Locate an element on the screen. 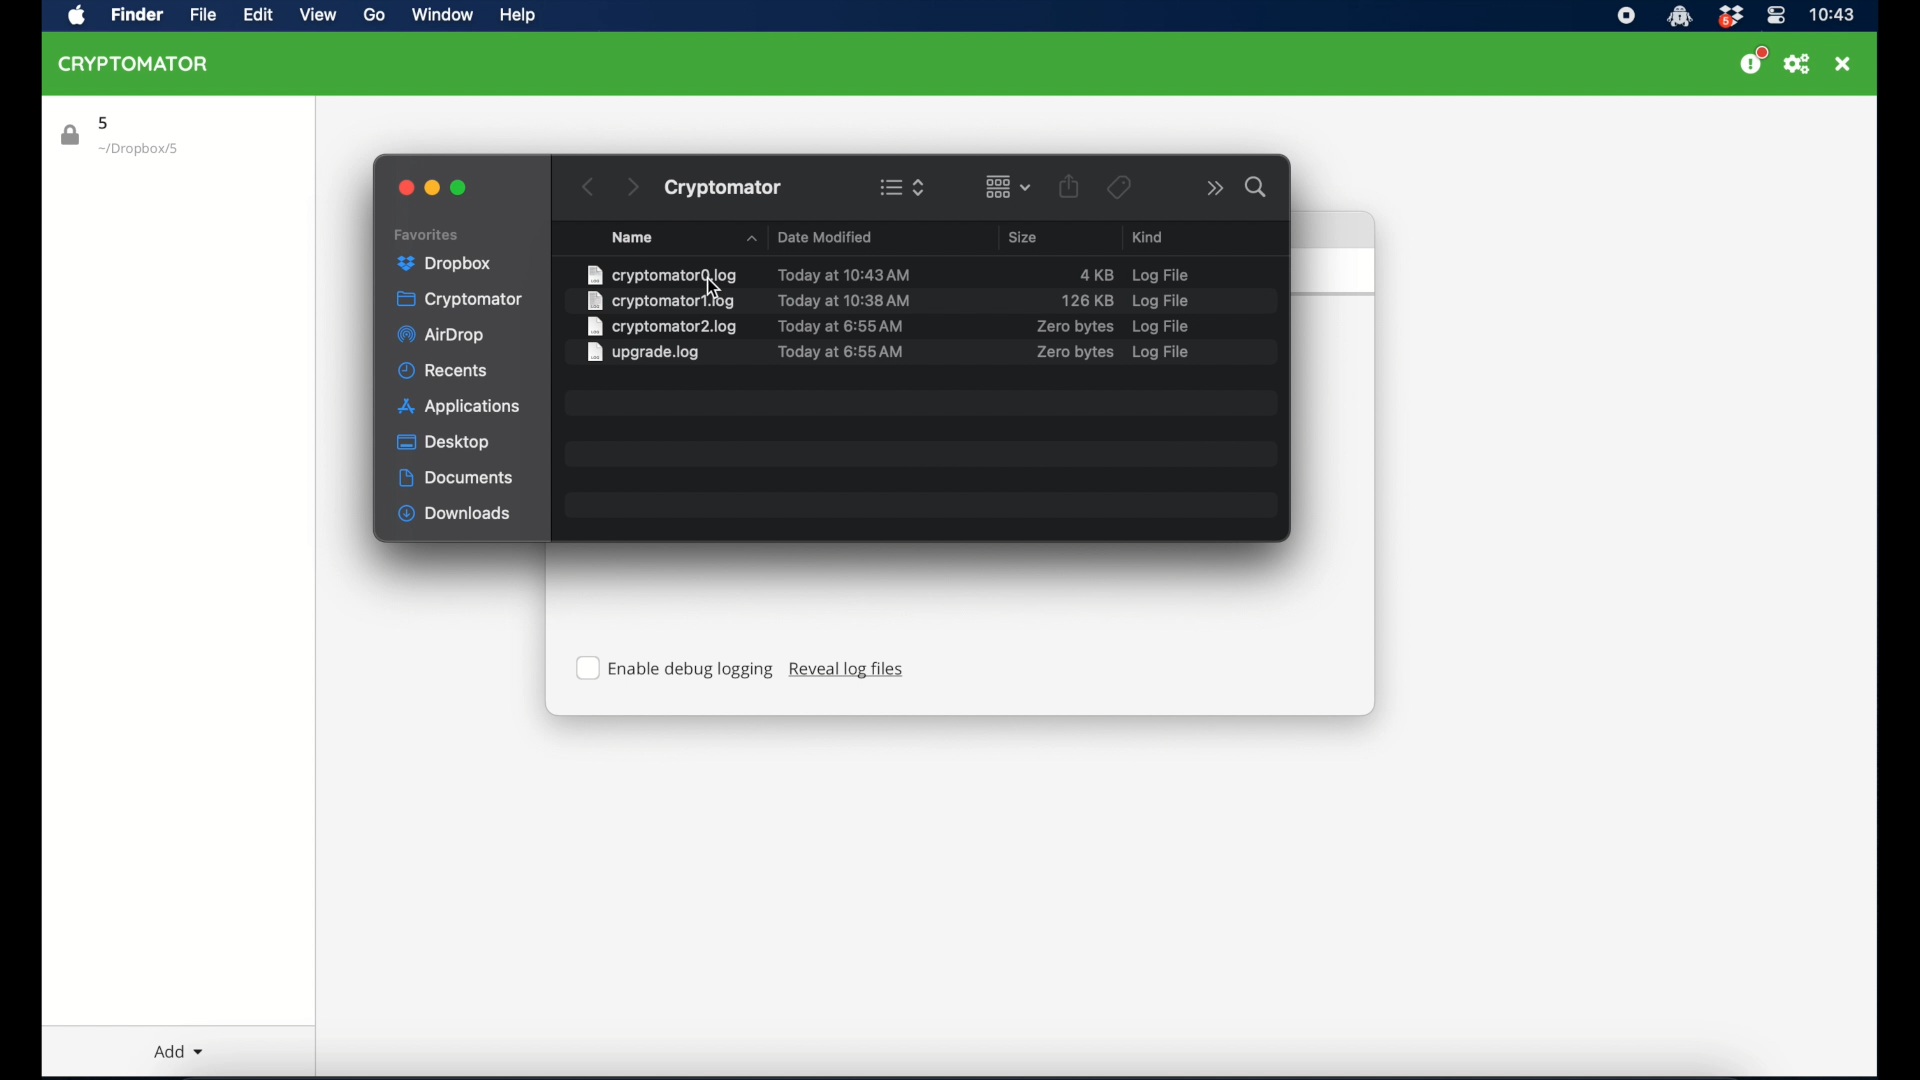 The height and width of the screenshot is (1080, 1920). log file is located at coordinates (1160, 301).